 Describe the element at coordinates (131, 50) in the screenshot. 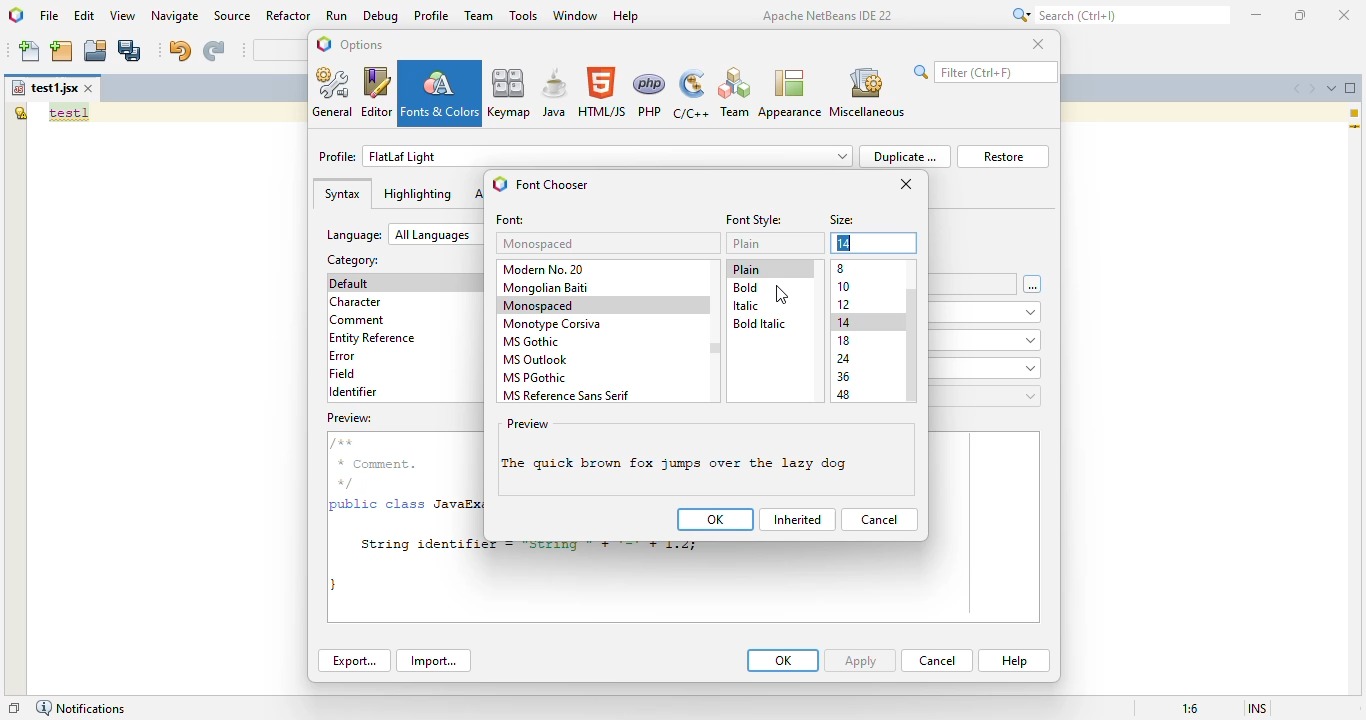

I see `save all` at that location.